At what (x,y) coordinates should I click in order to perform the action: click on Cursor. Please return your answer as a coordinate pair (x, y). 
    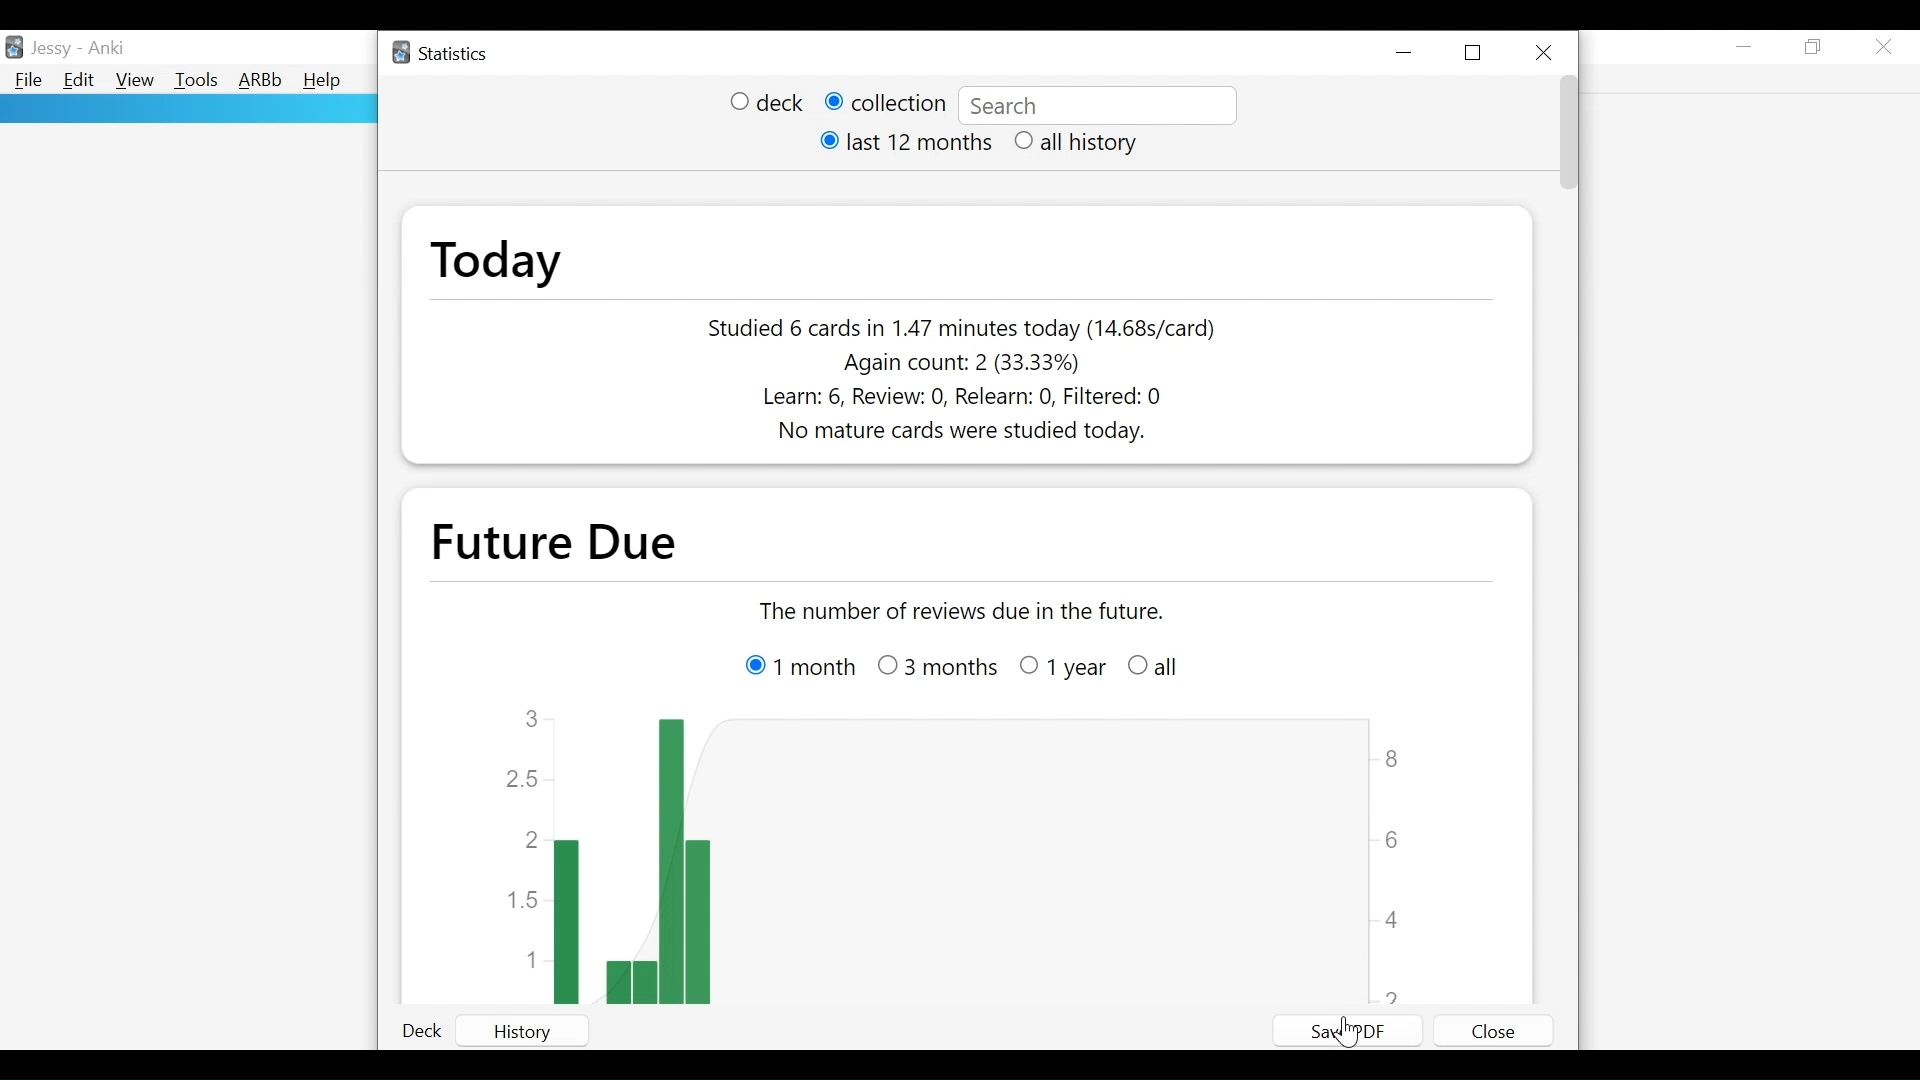
    Looking at the image, I should click on (1355, 1033).